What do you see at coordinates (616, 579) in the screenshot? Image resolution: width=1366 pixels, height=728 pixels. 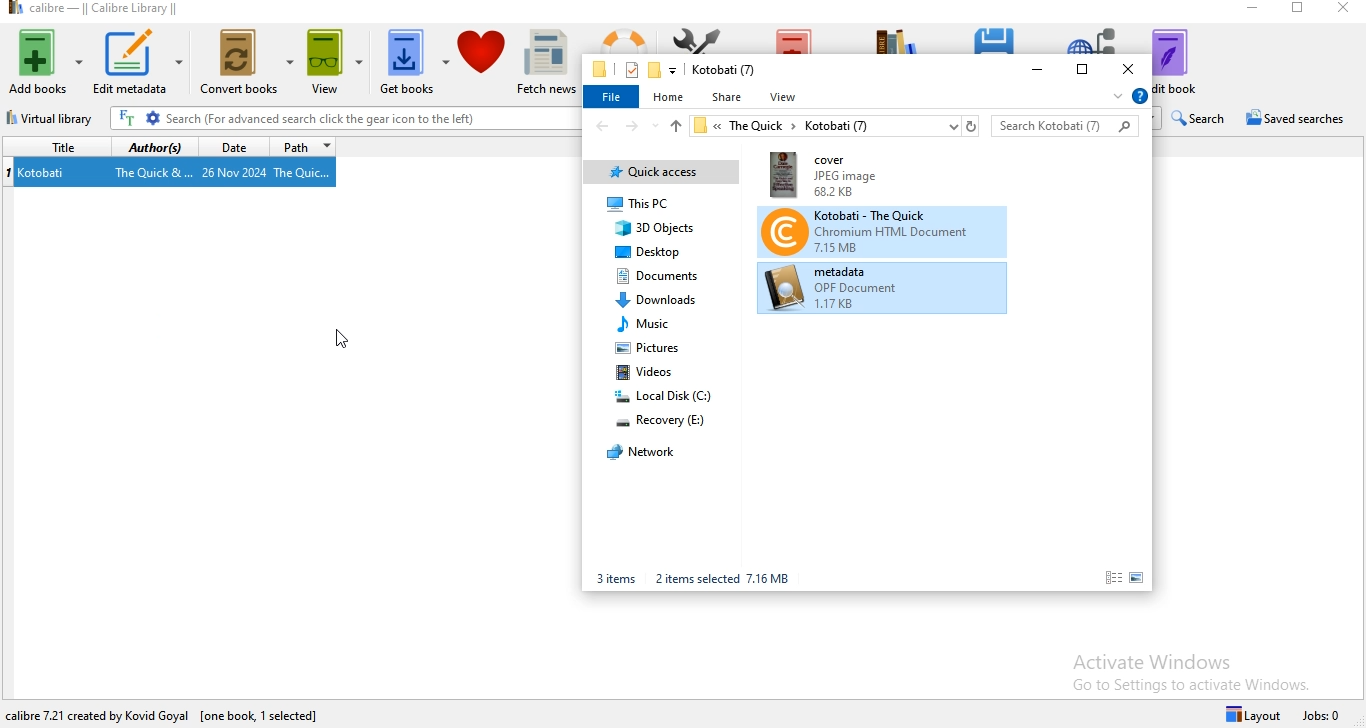 I see `3 items` at bounding box center [616, 579].